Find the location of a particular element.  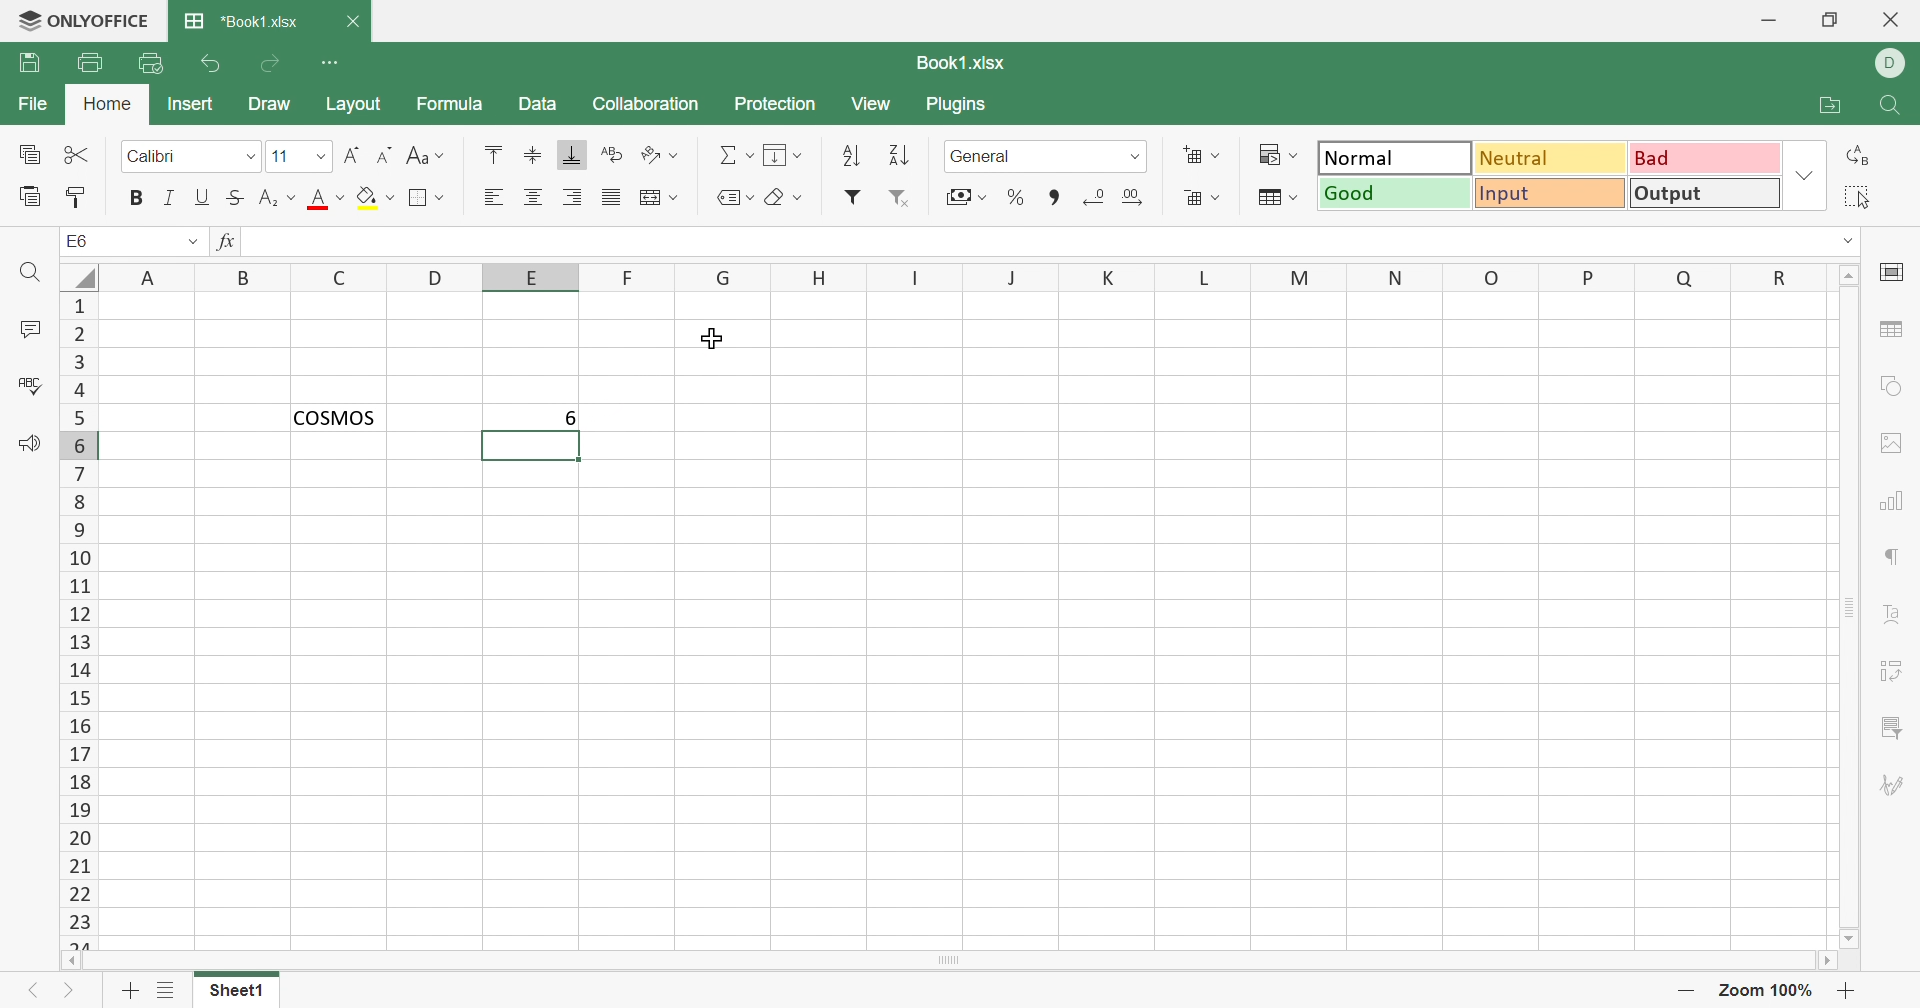

General is located at coordinates (1027, 156).